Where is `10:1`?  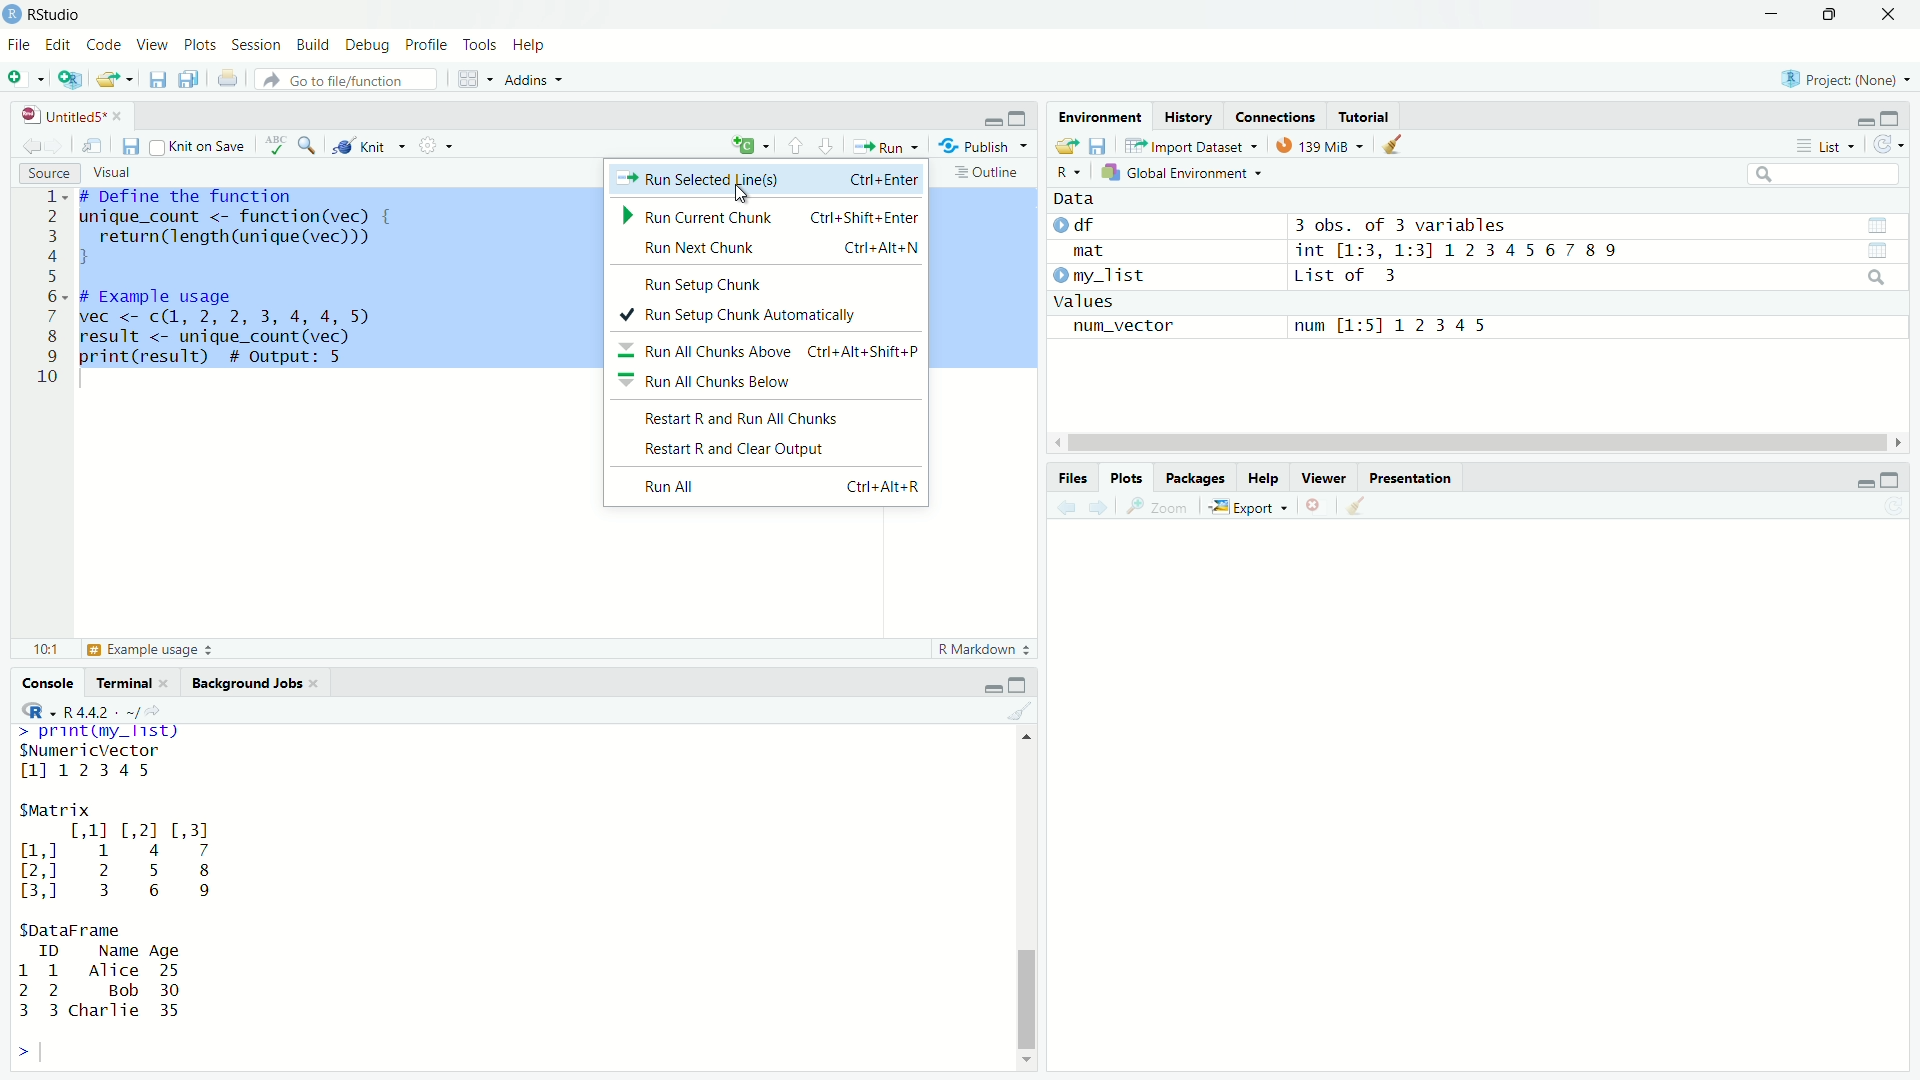 10:1 is located at coordinates (44, 650).